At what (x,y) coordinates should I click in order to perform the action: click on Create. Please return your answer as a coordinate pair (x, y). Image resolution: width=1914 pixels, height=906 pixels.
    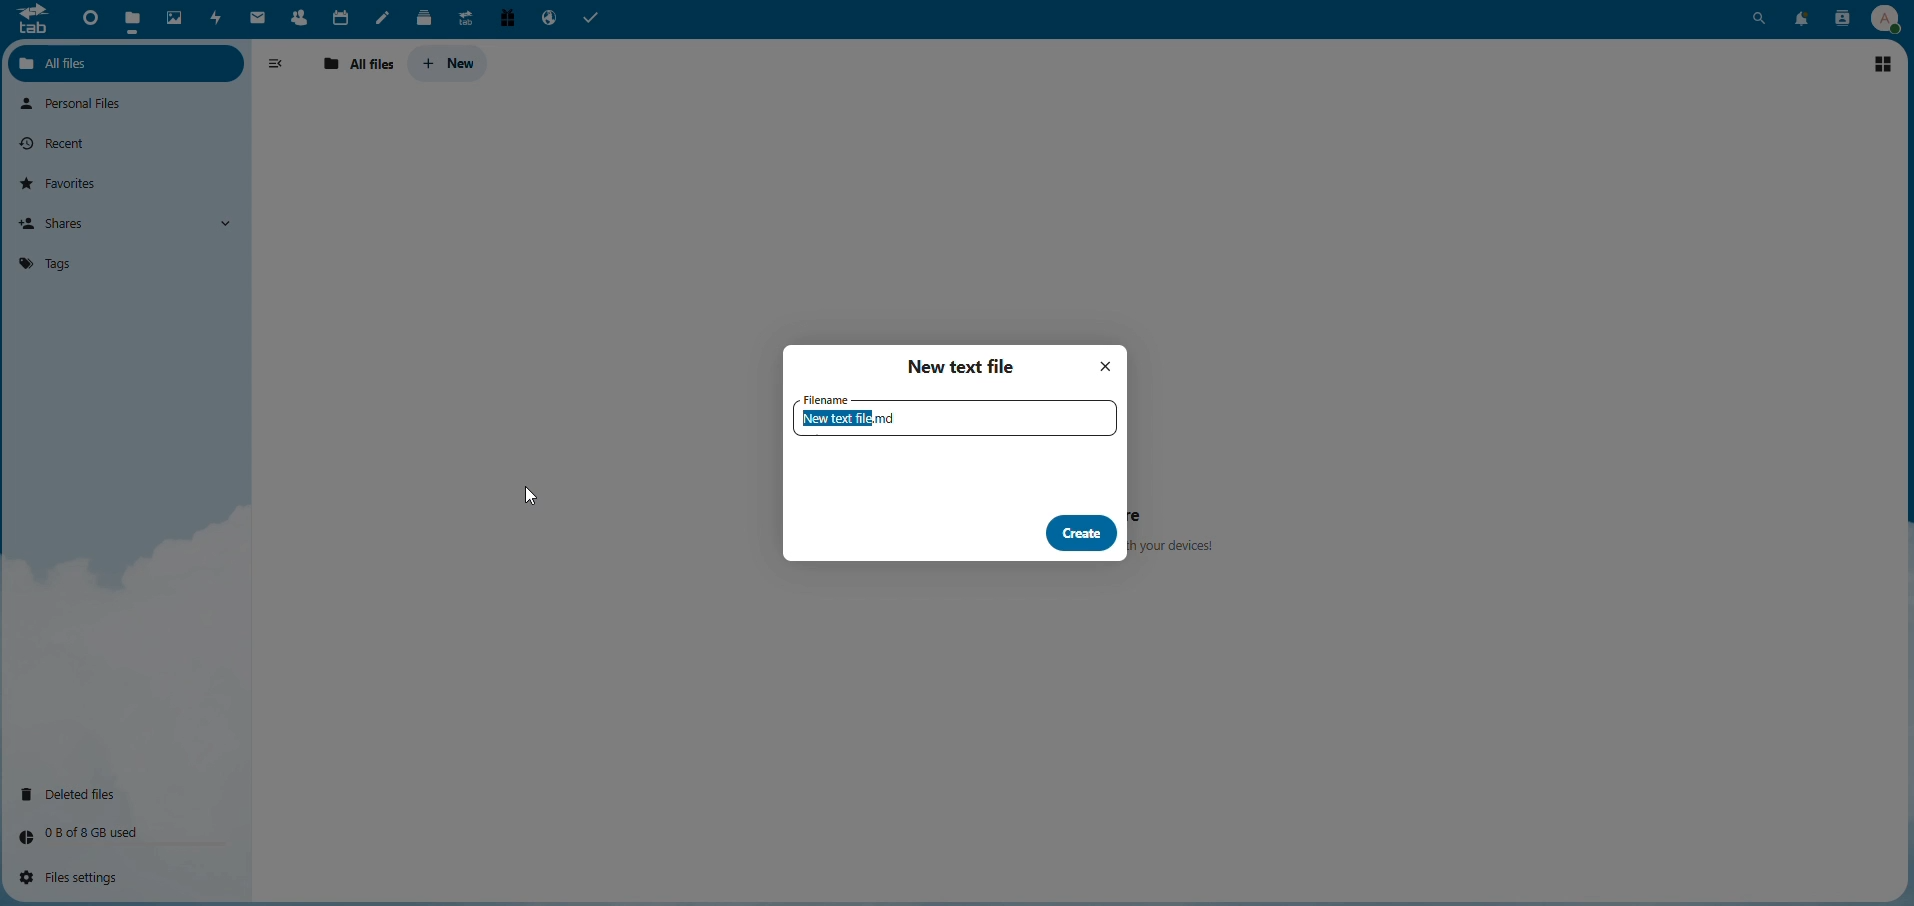
    Looking at the image, I should click on (1080, 532).